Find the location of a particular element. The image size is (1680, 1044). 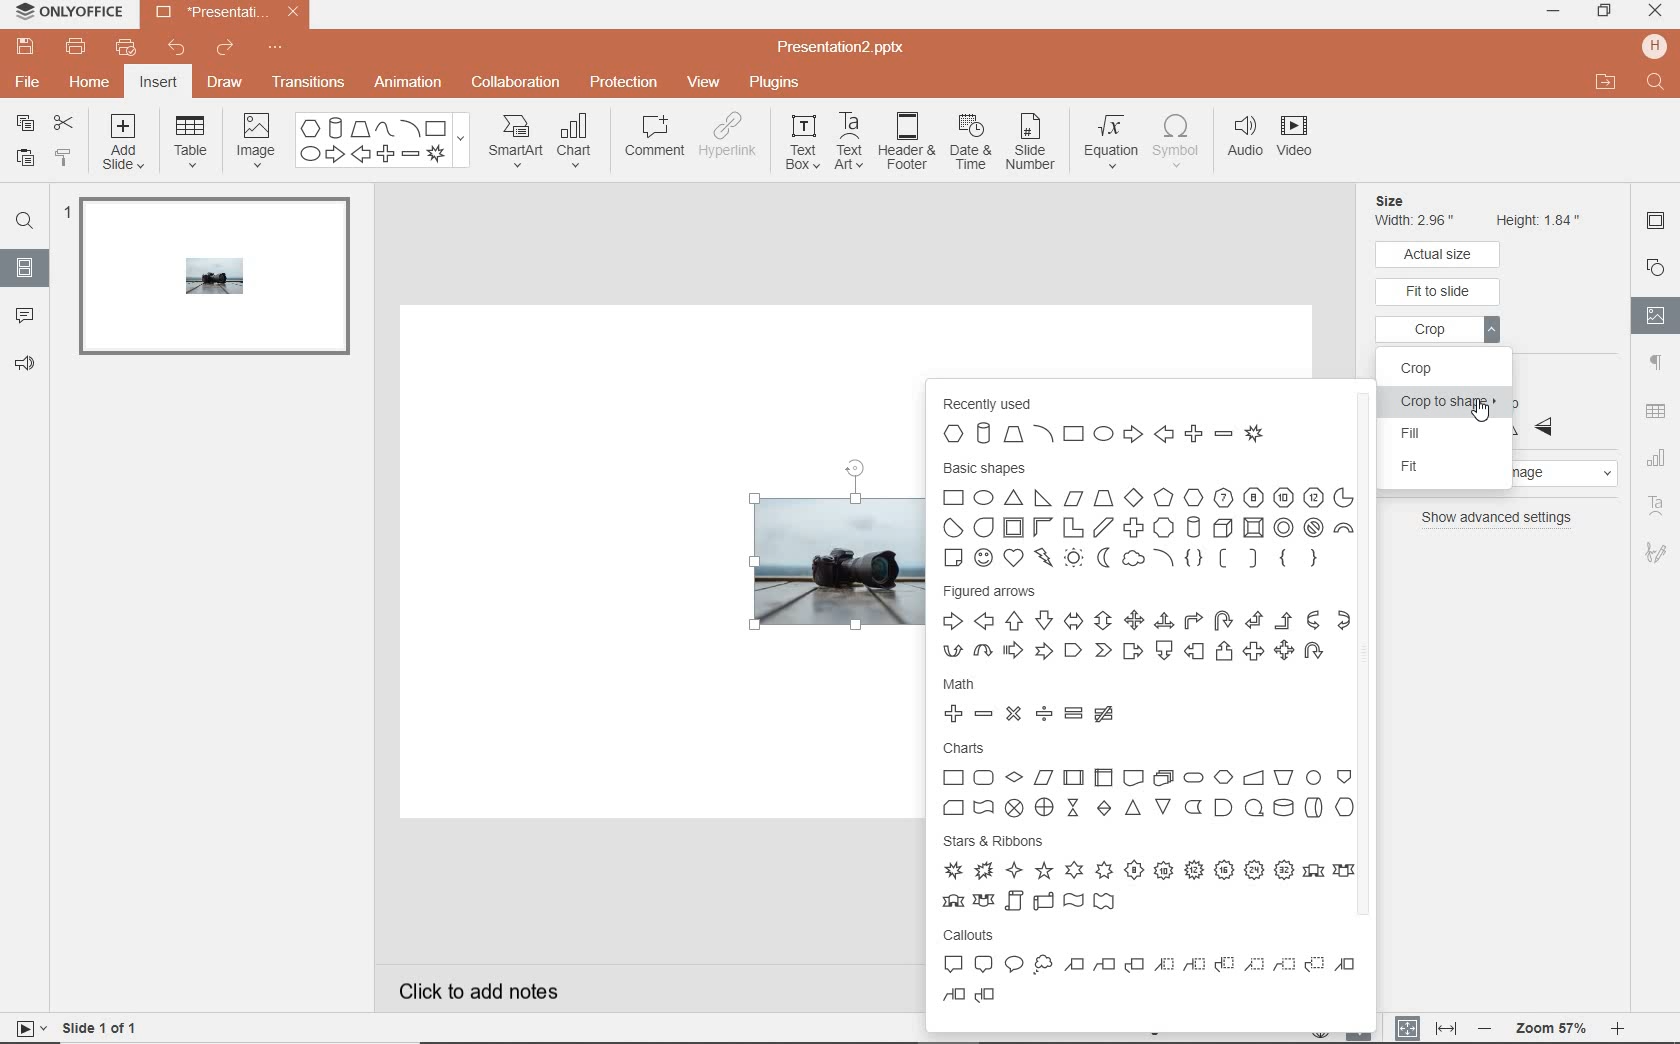

slides is located at coordinates (24, 268).